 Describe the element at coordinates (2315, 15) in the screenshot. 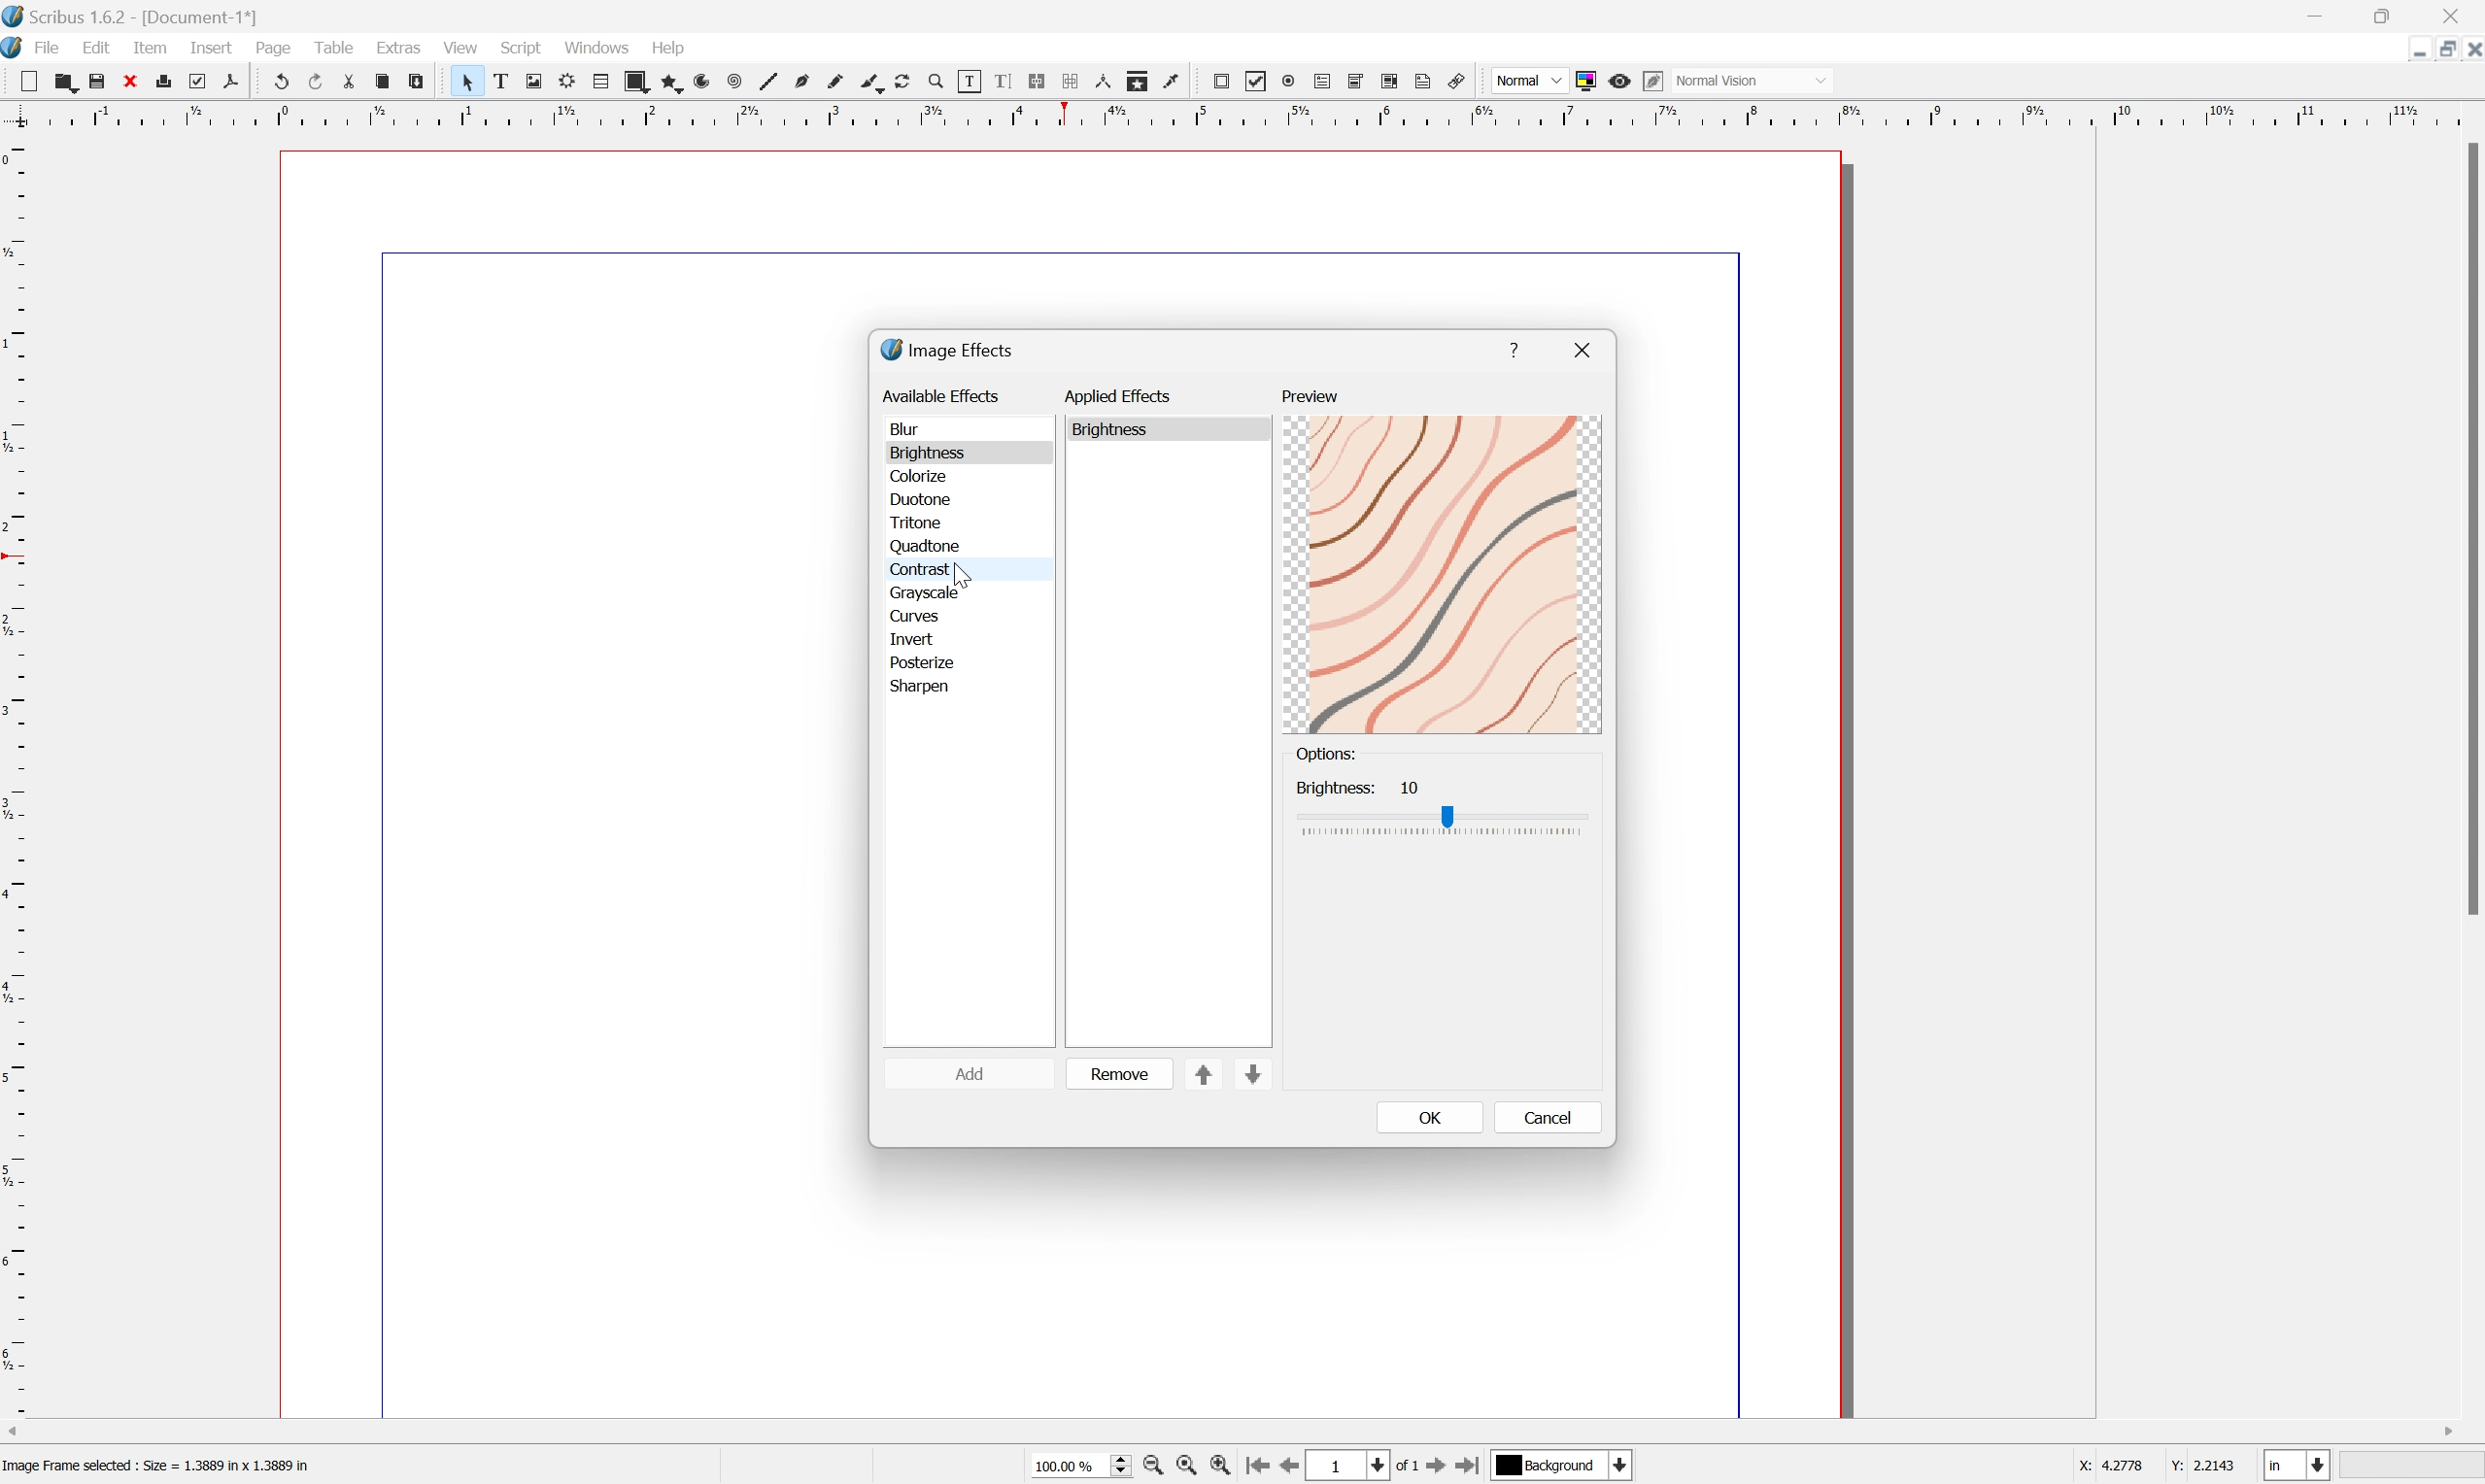

I see `Minimize` at that location.